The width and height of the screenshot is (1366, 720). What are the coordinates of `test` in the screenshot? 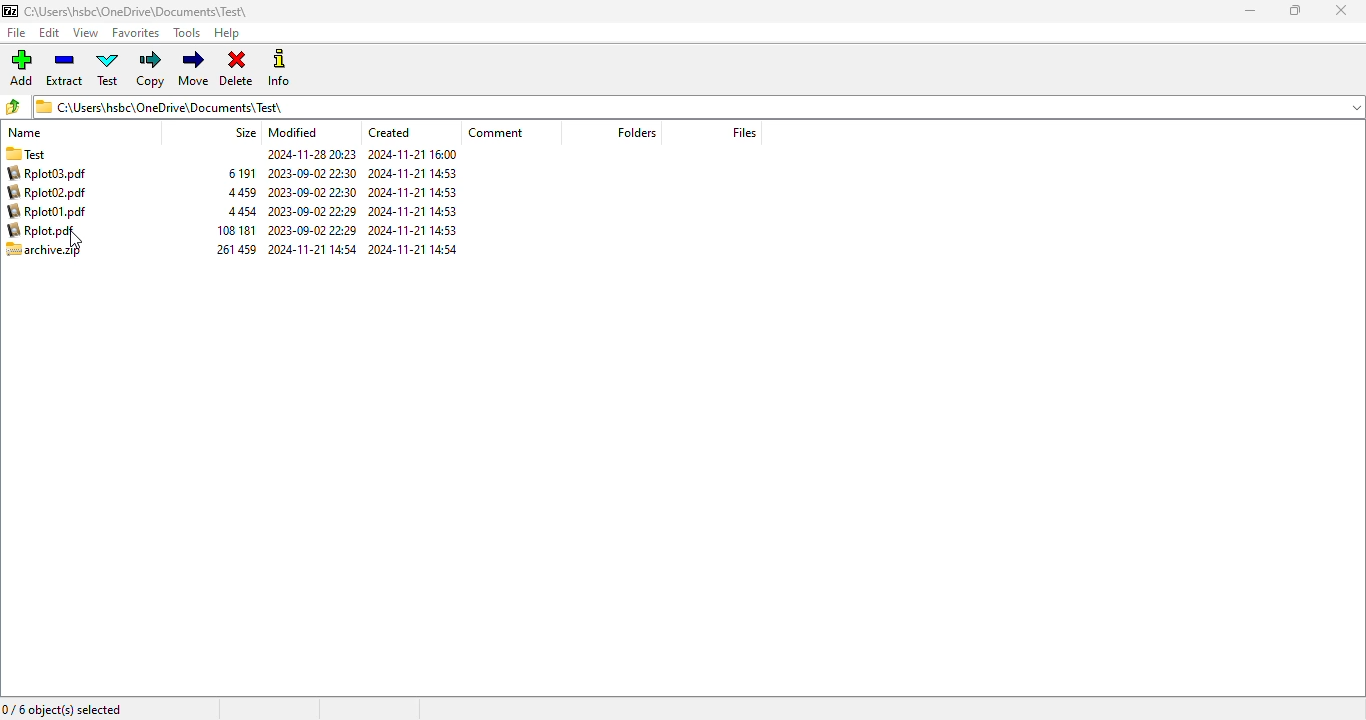 It's located at (109, 69).